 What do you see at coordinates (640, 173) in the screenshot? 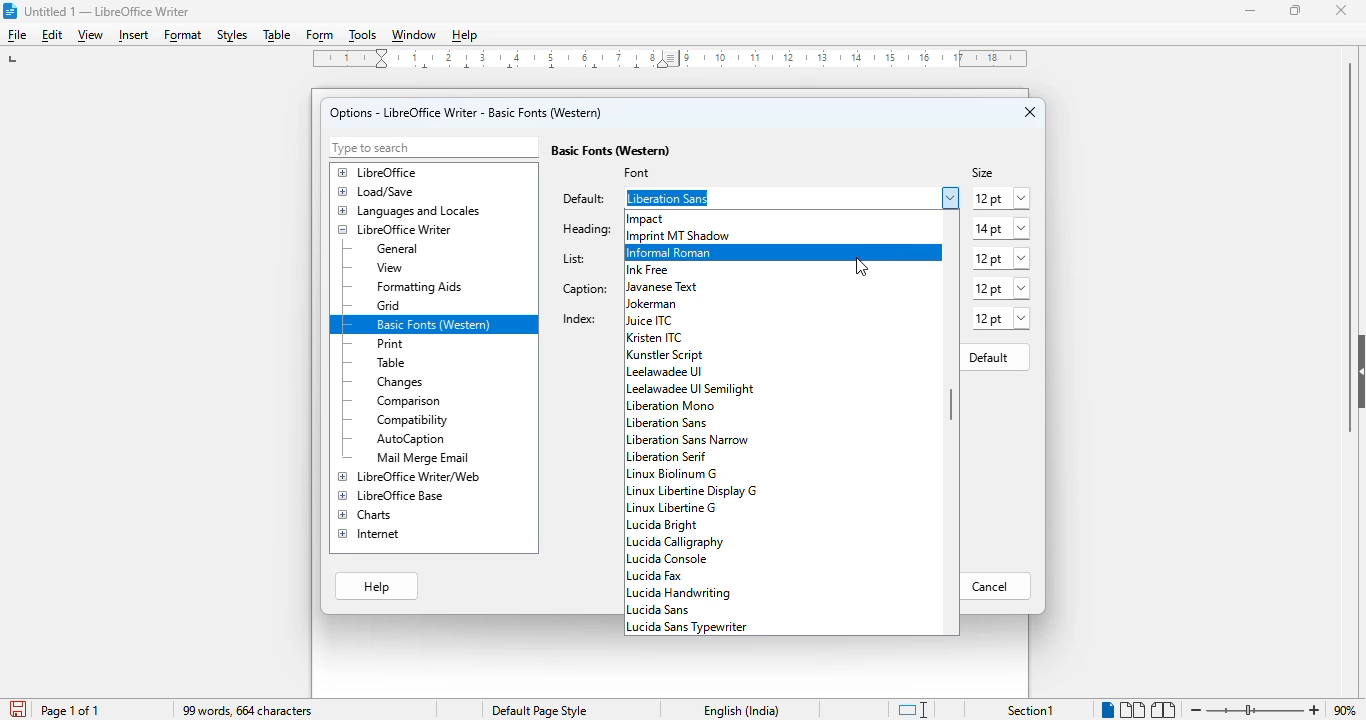
I see `font` at bounding box center [640, 173].